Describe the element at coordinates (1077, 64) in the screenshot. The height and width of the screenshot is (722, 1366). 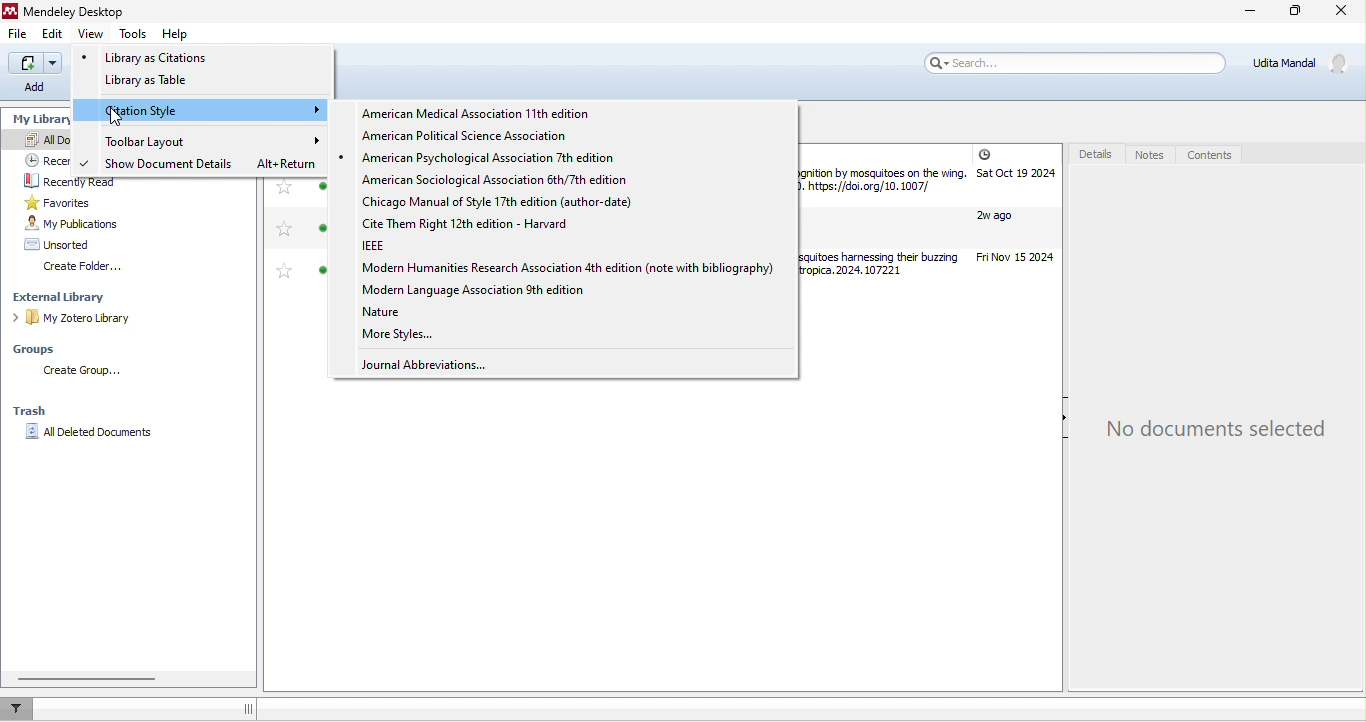
I see `search bar` at that location.